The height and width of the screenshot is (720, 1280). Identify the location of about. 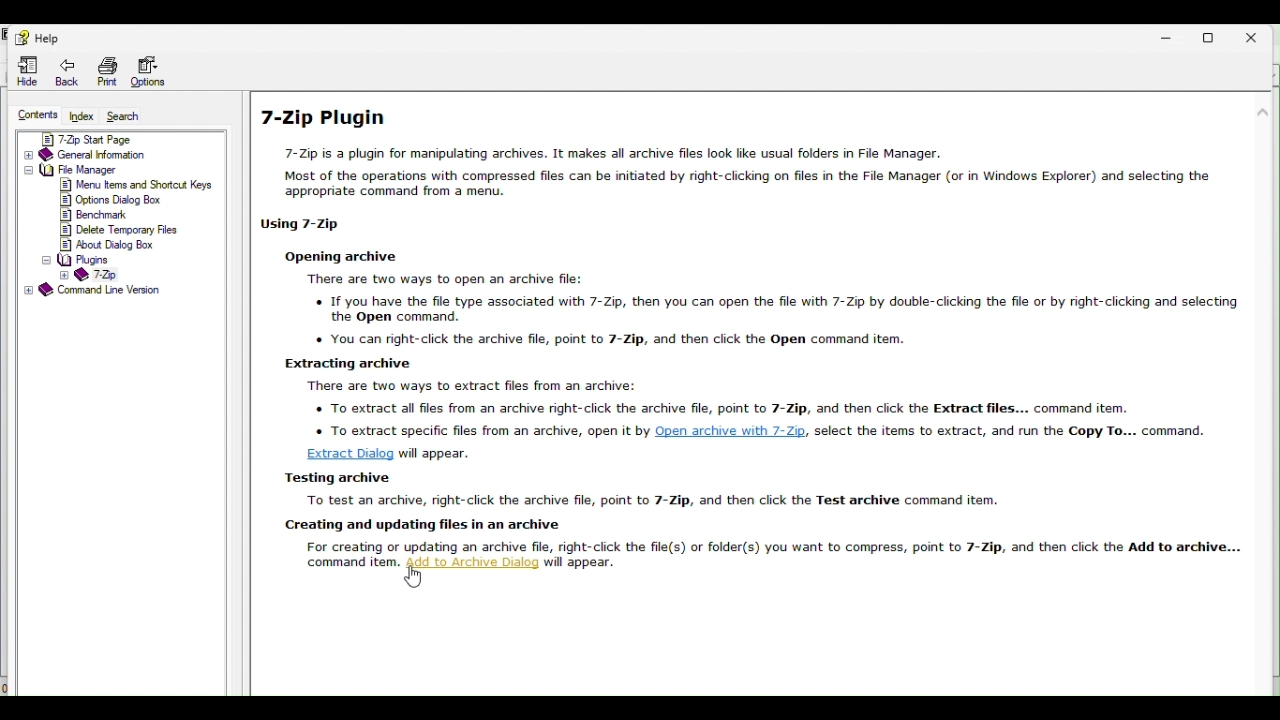
(111, 245).